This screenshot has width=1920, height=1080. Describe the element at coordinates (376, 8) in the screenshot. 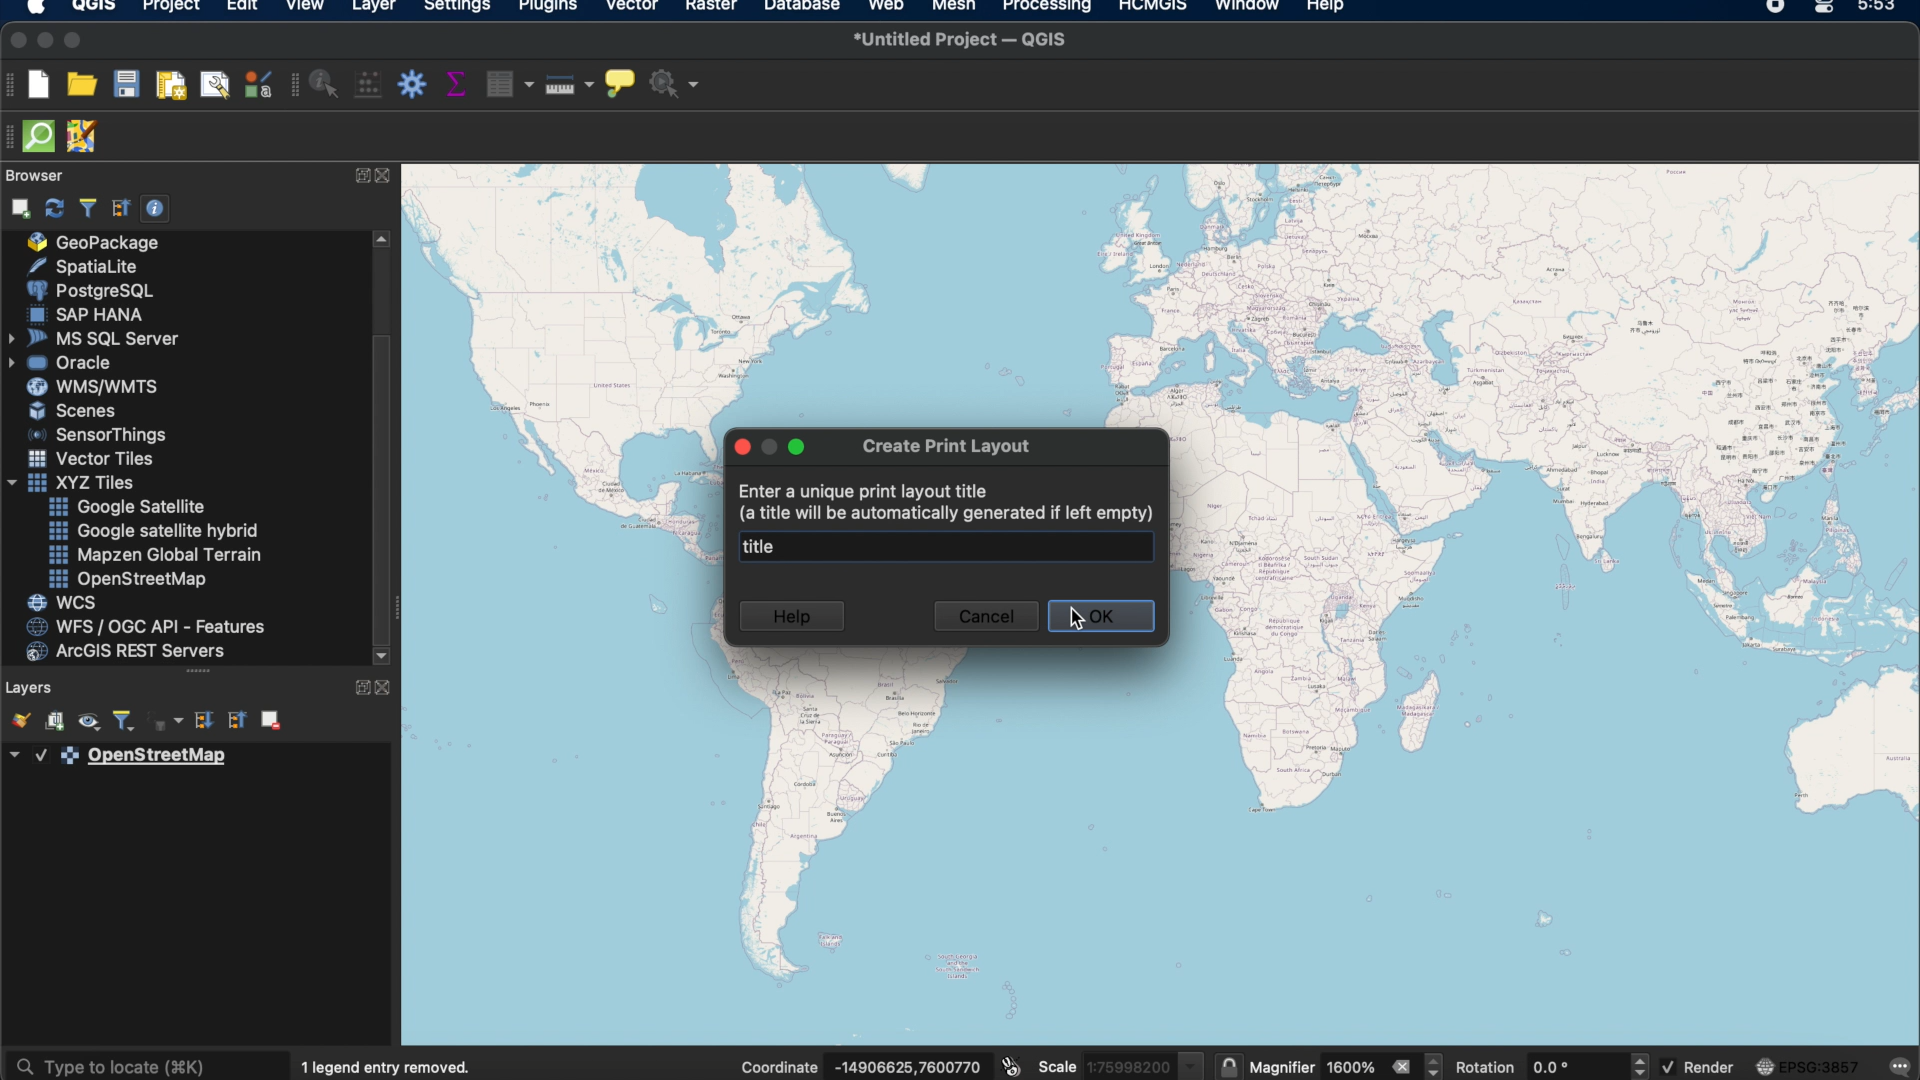

I see `layer` at that location.